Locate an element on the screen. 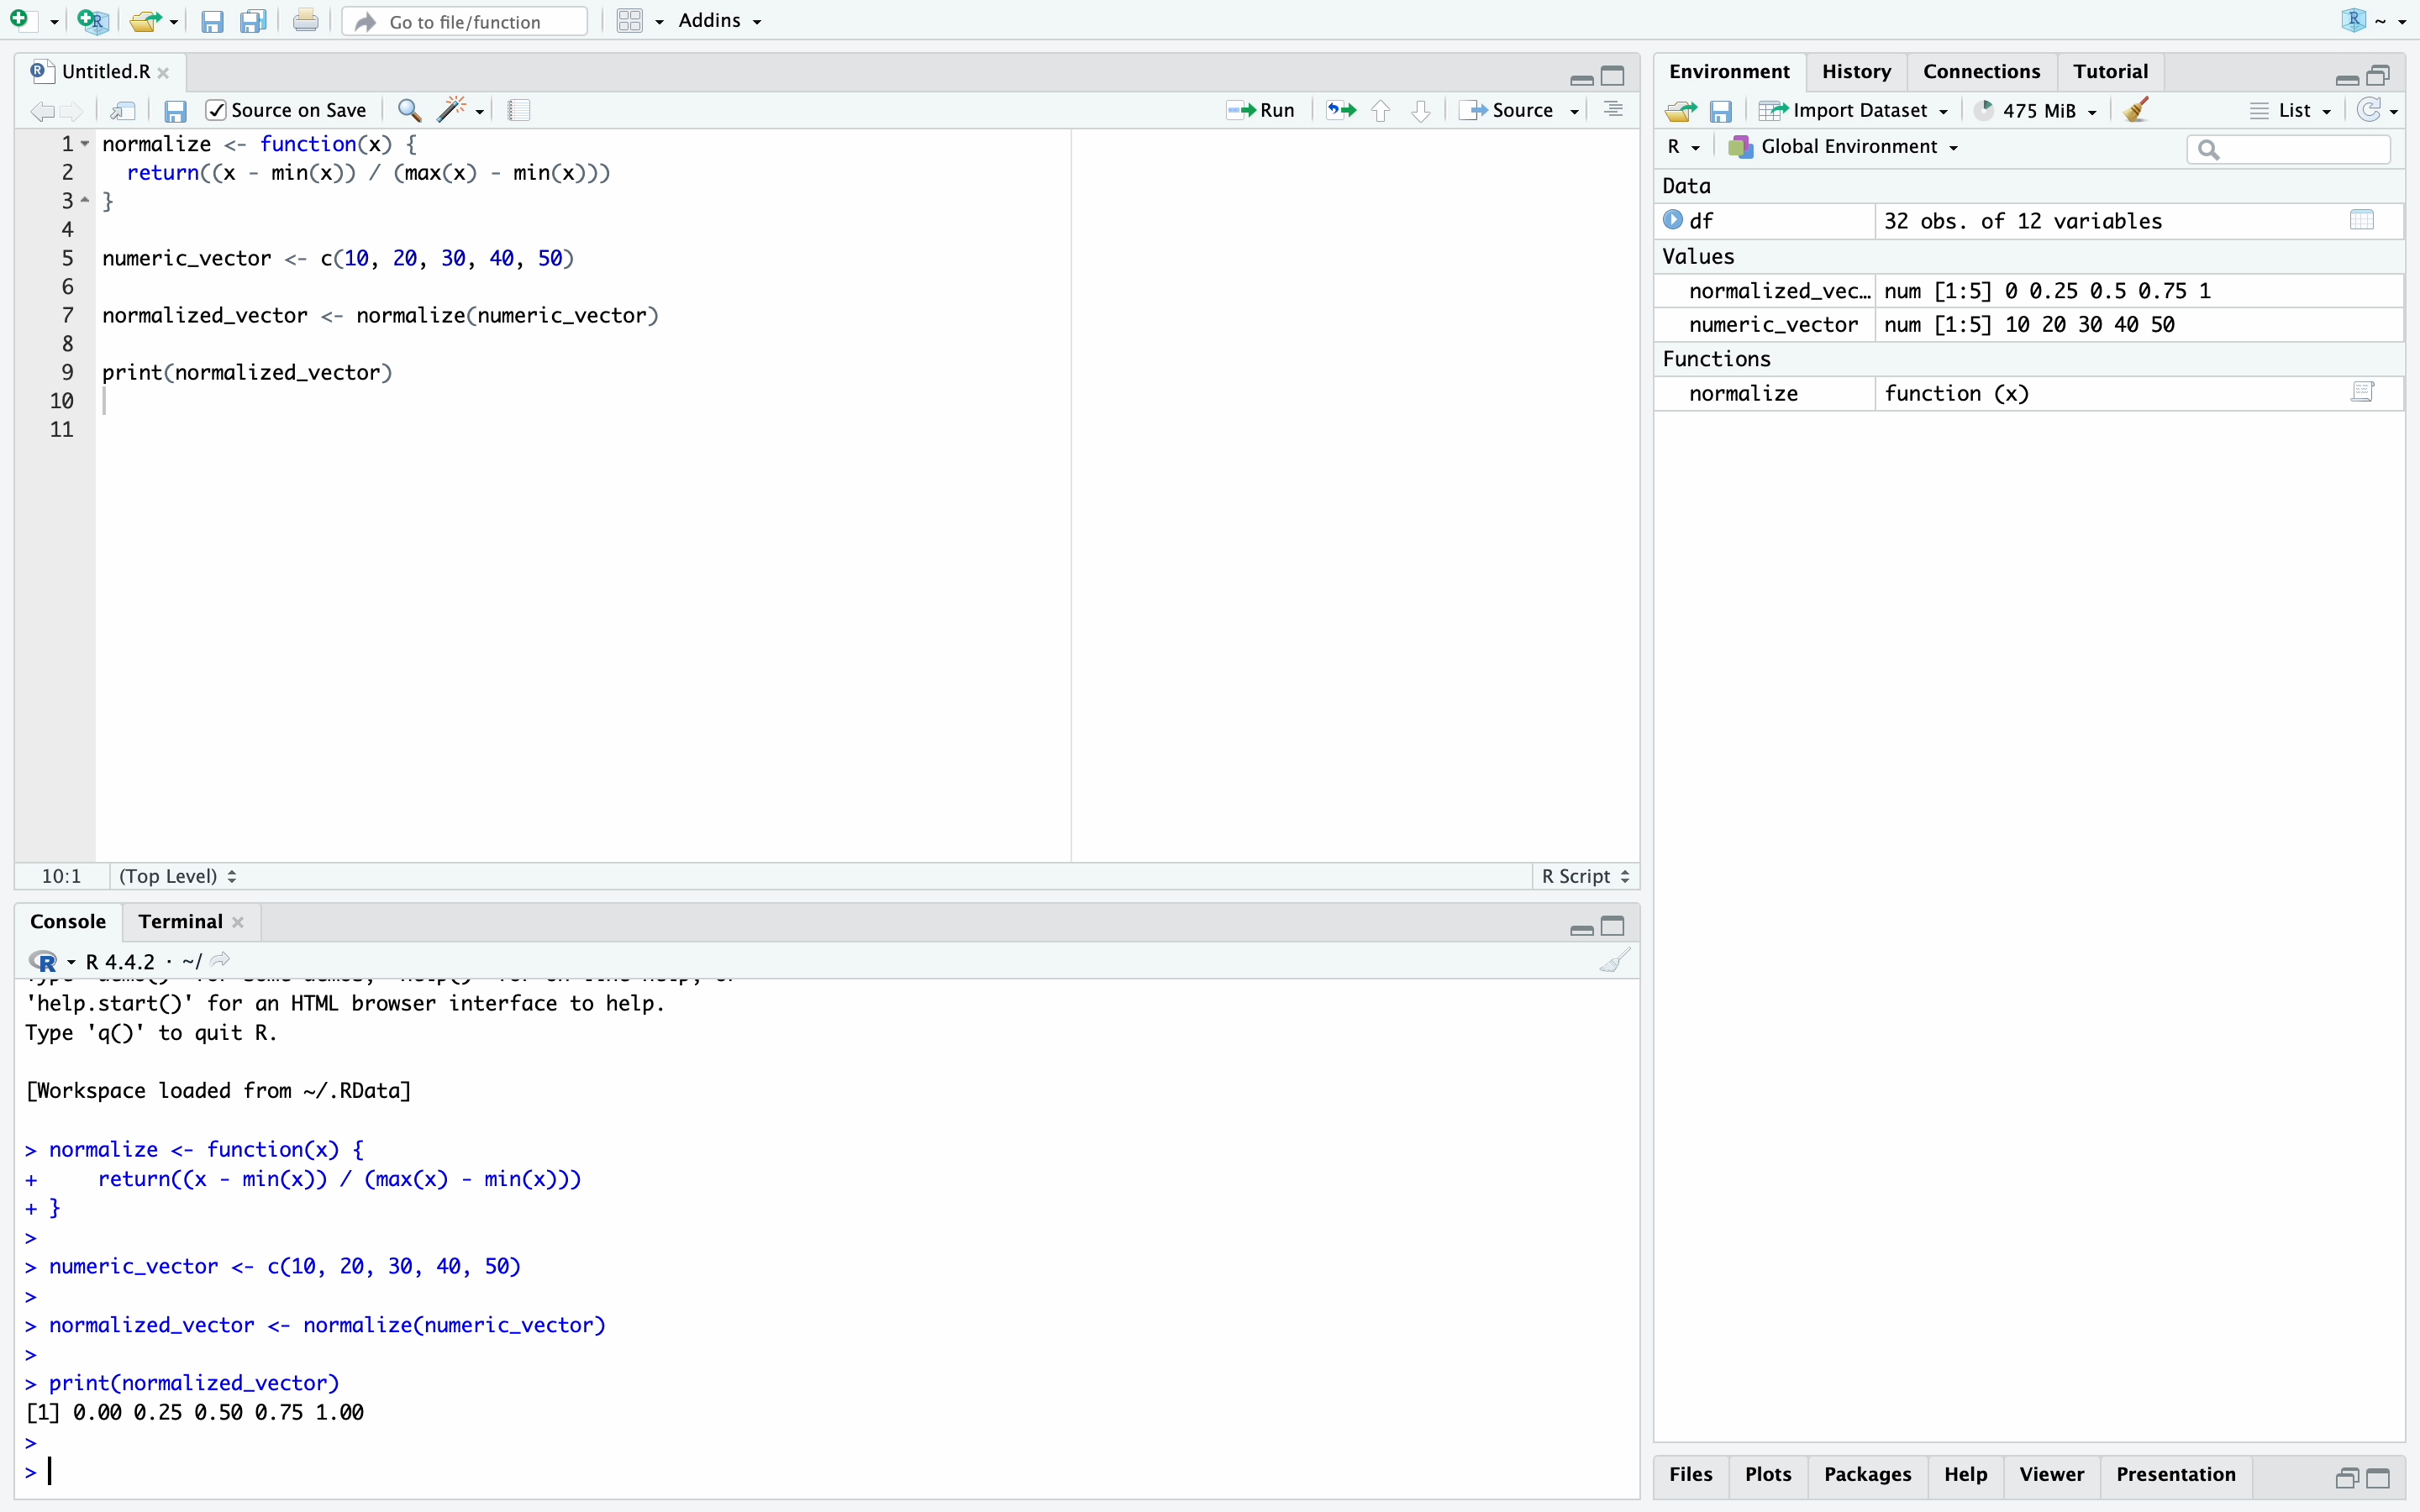 The image size is (2420, 1512). Source is located at coordinates (1513, 111).